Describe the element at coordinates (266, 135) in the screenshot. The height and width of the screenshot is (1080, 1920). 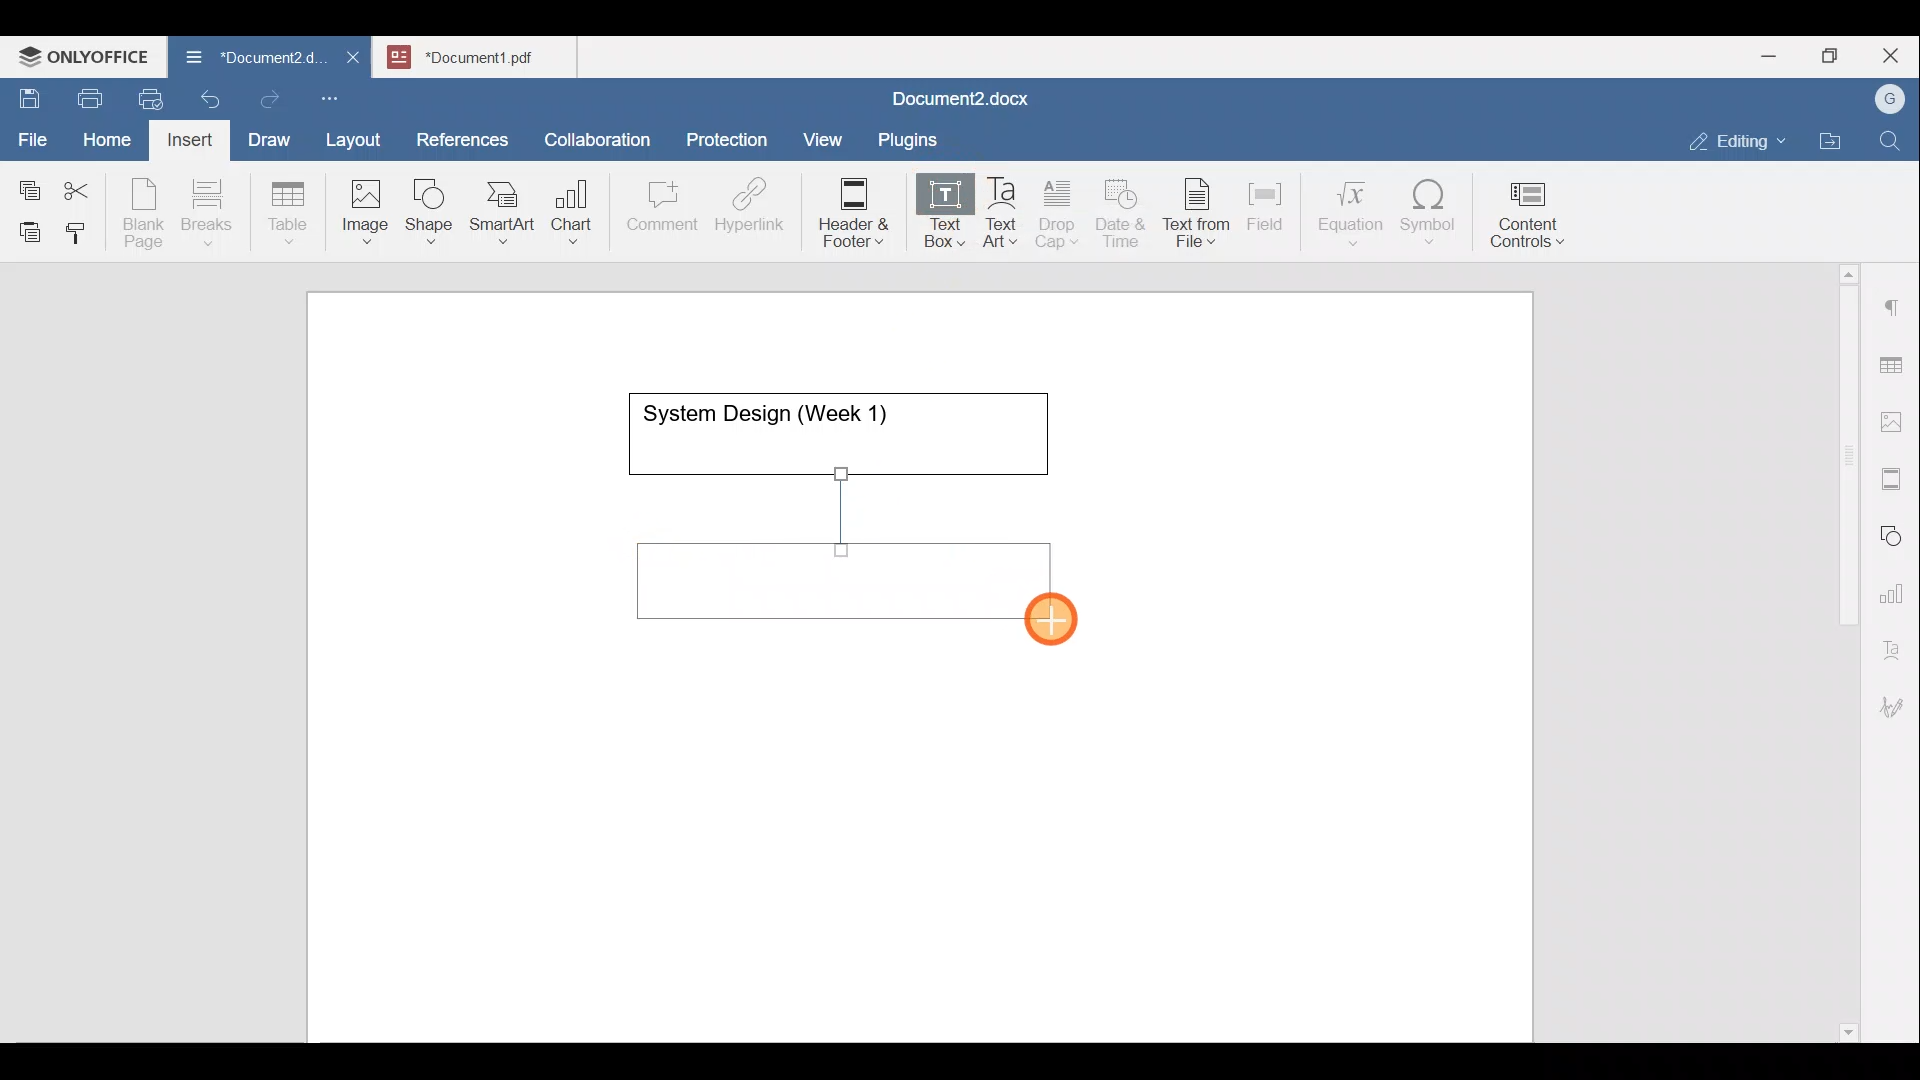
I see `Draw` at that location.